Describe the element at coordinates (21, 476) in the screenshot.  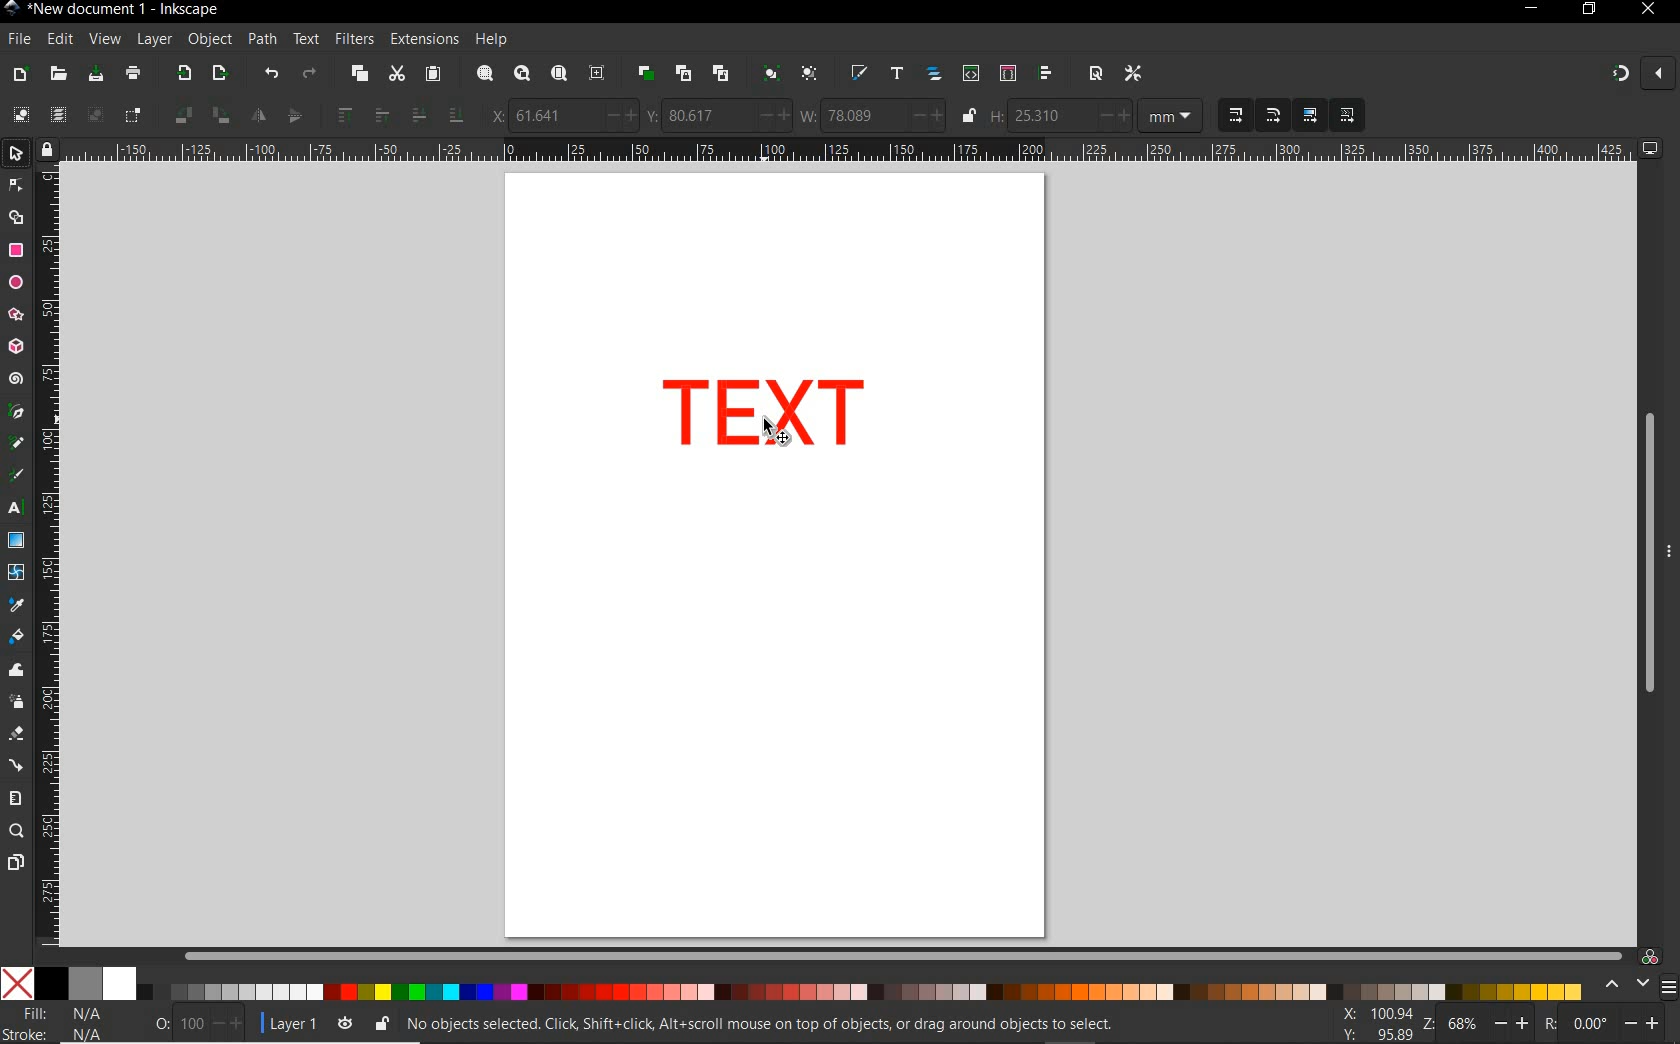
I see `calligraphy tool` at that location.